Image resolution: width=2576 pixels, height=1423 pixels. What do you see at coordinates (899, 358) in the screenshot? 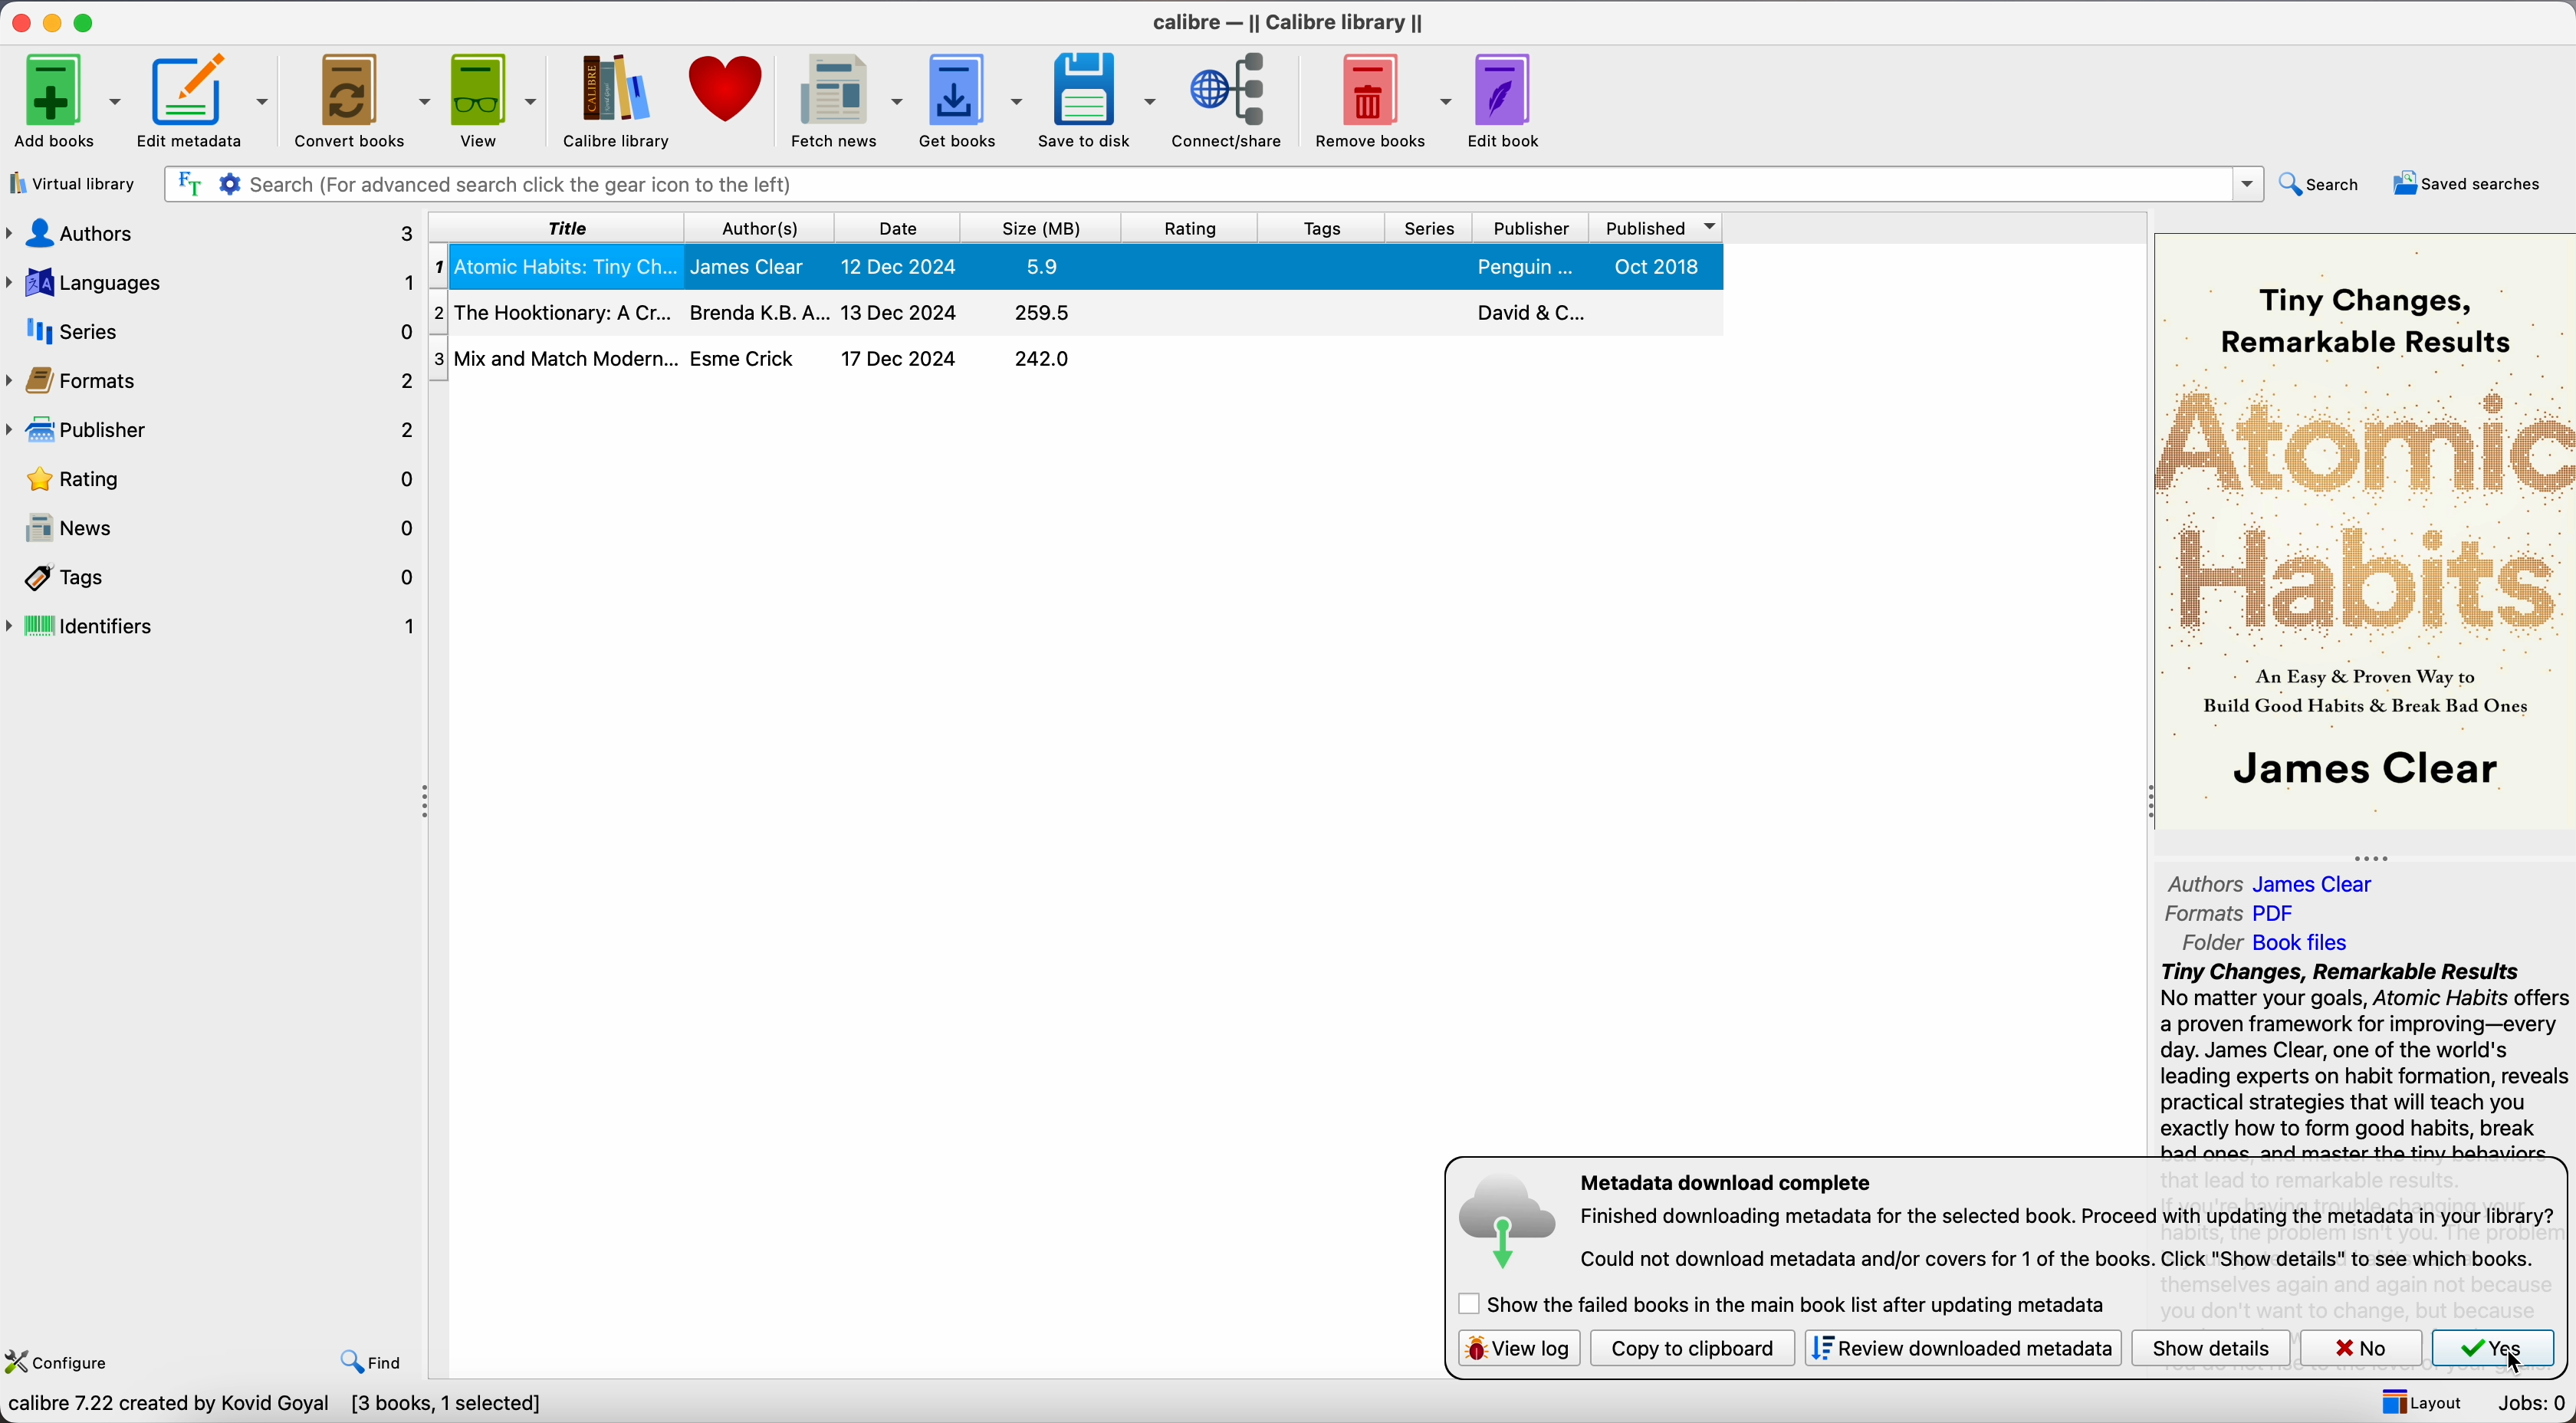
I see `17 Dec 2024` at bounding box center [899, 358].